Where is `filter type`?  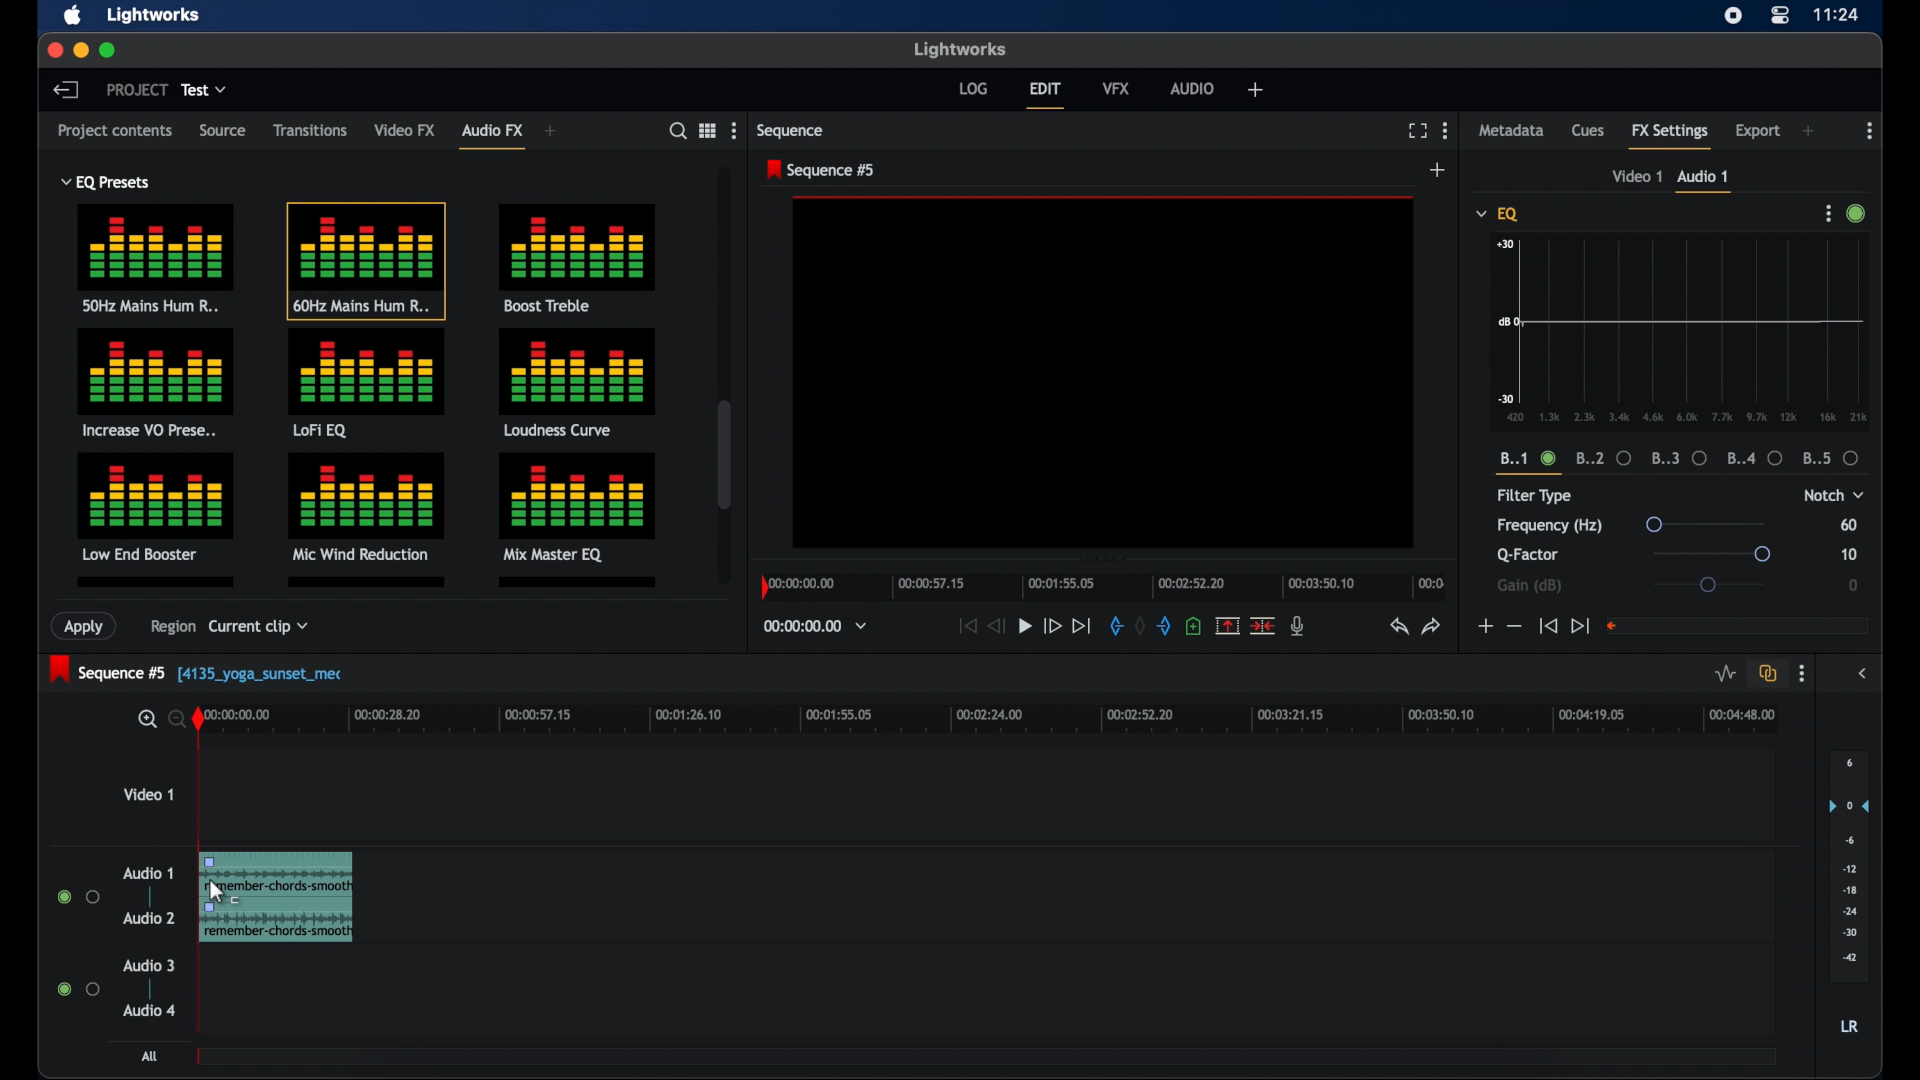
filter type is located at coordinates (1536, 497).